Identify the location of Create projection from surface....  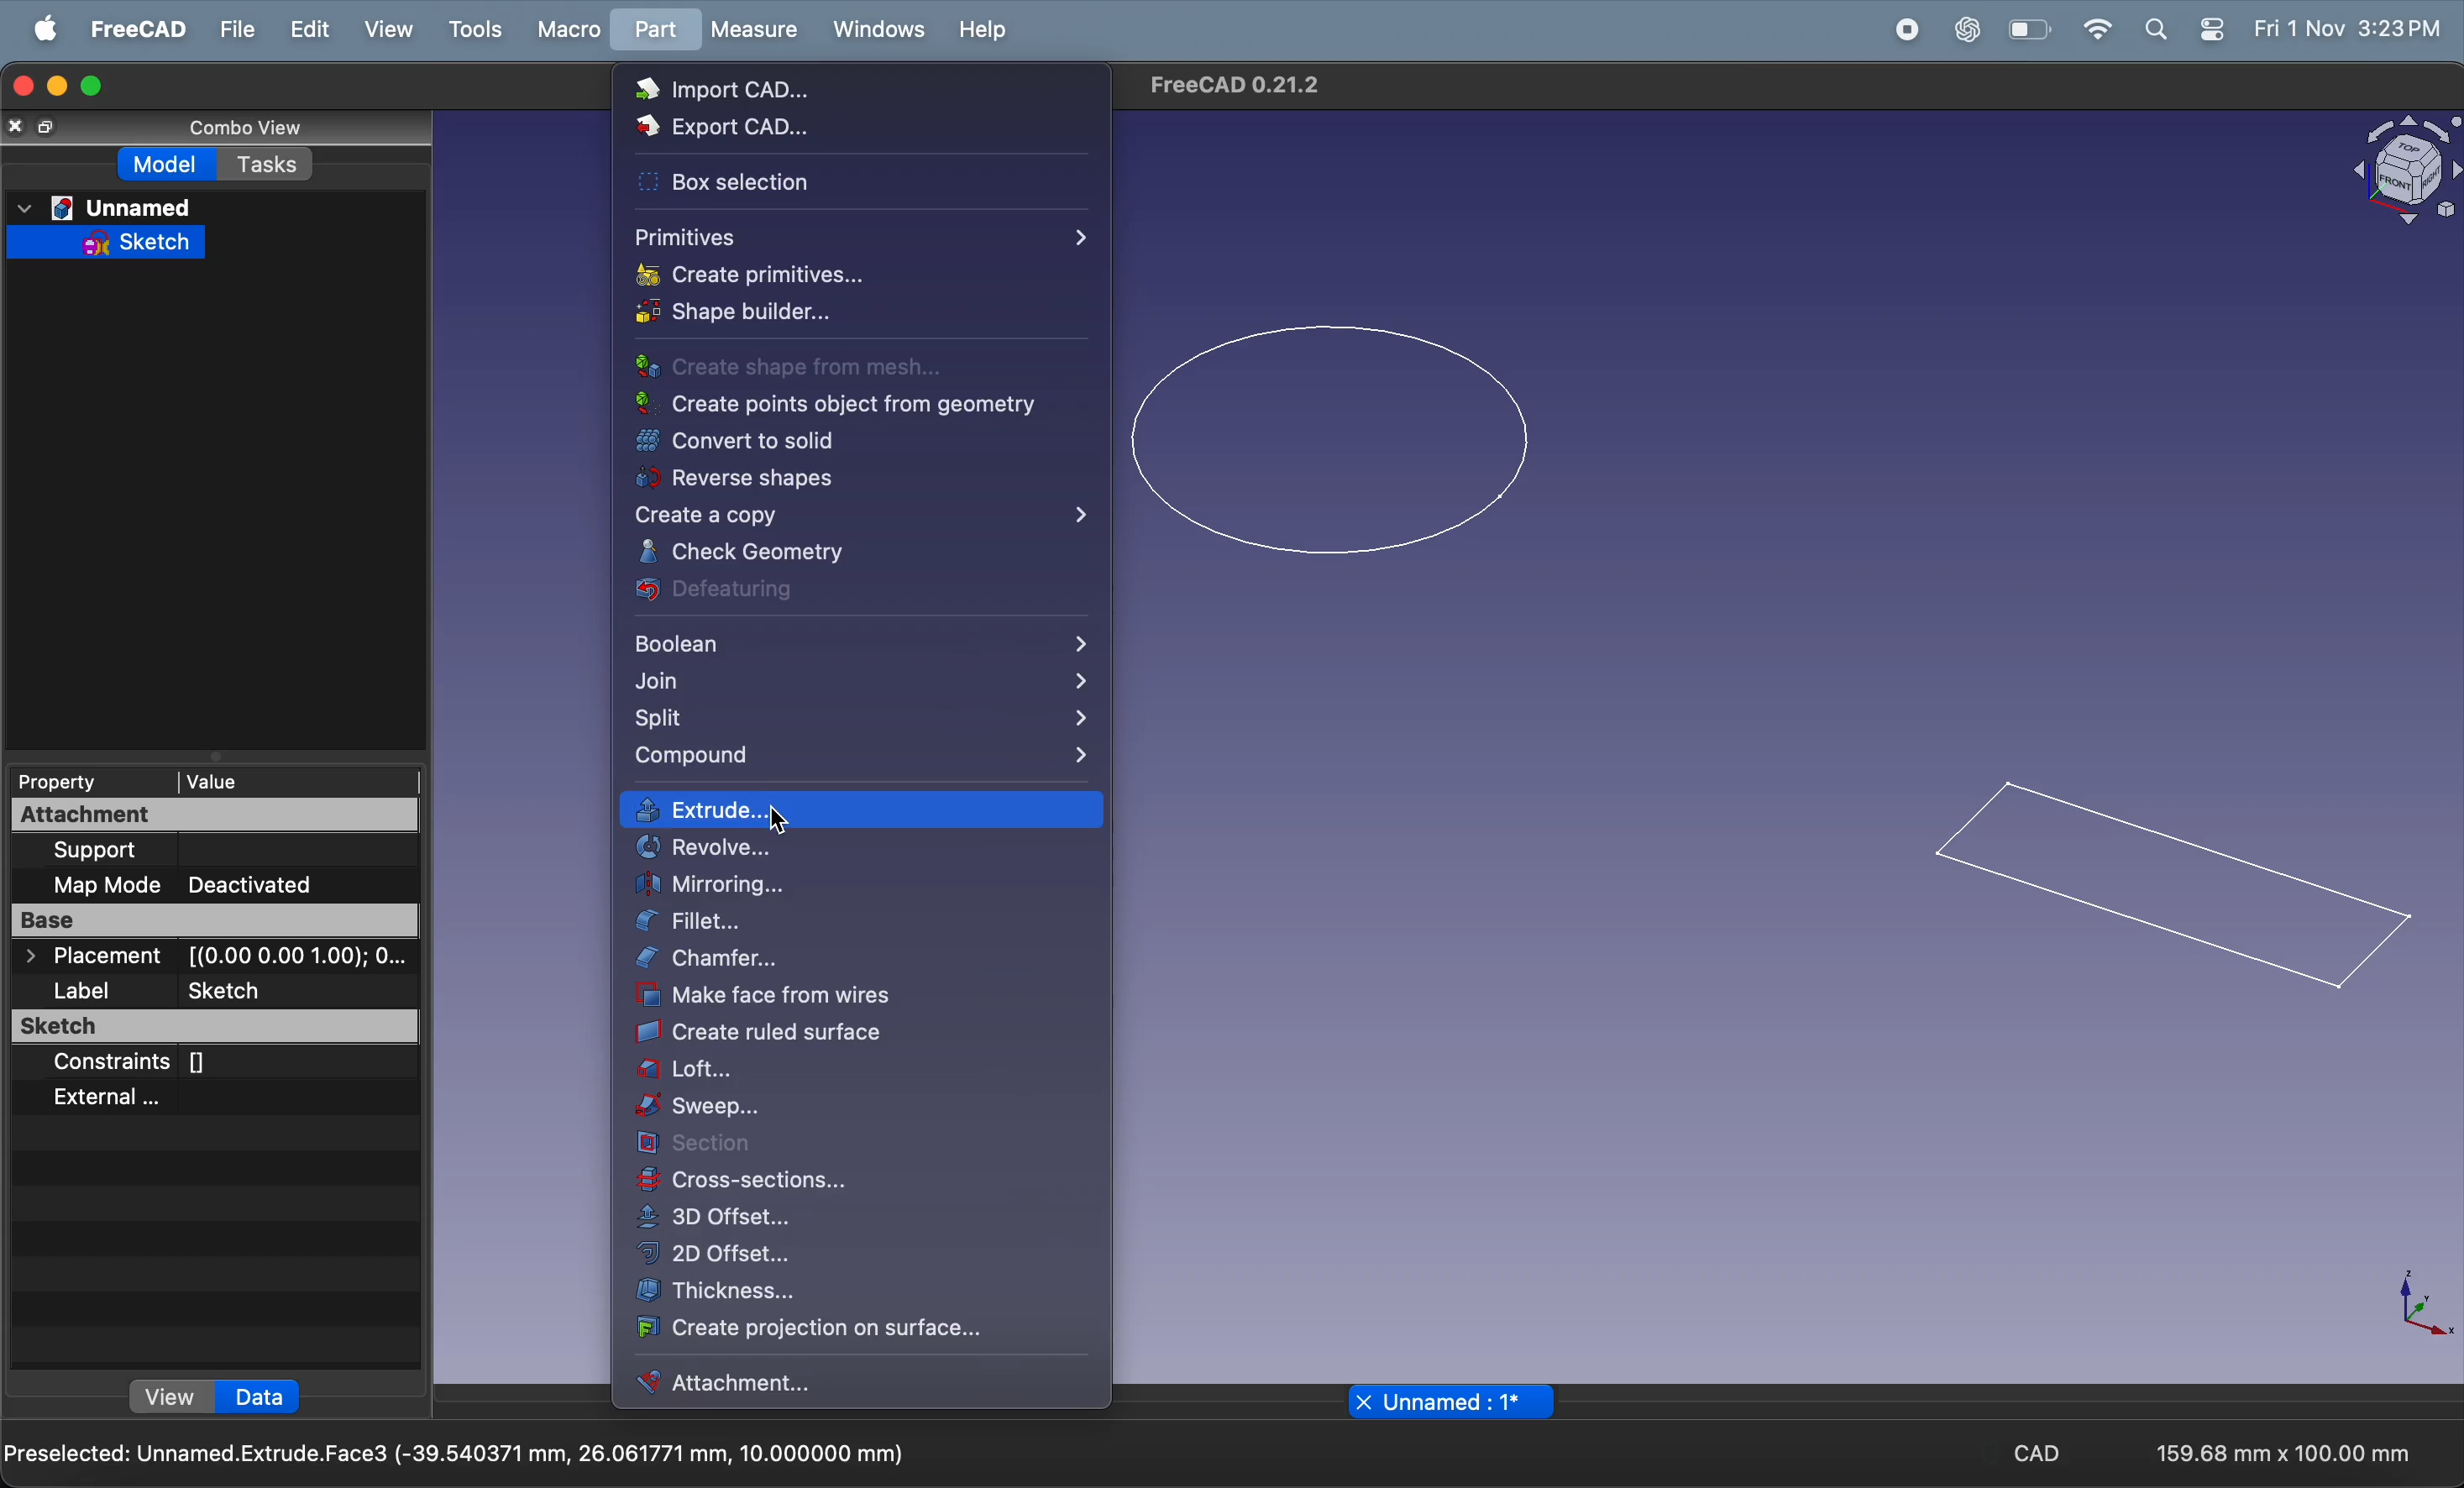
(824, 1332).